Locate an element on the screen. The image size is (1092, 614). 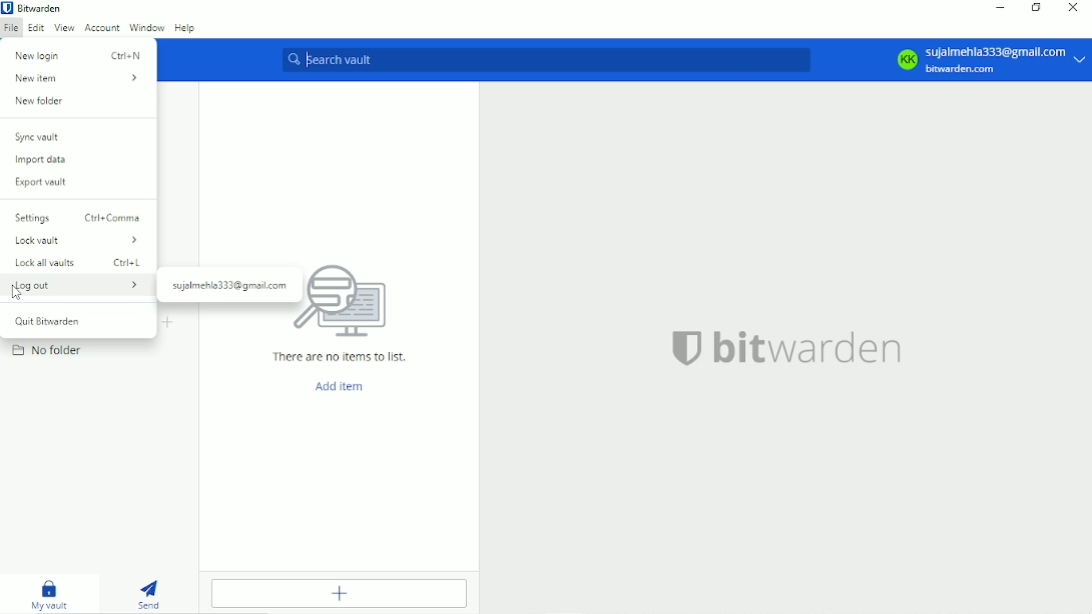
New login Ctrl+N is located at coordinates (79, 55).